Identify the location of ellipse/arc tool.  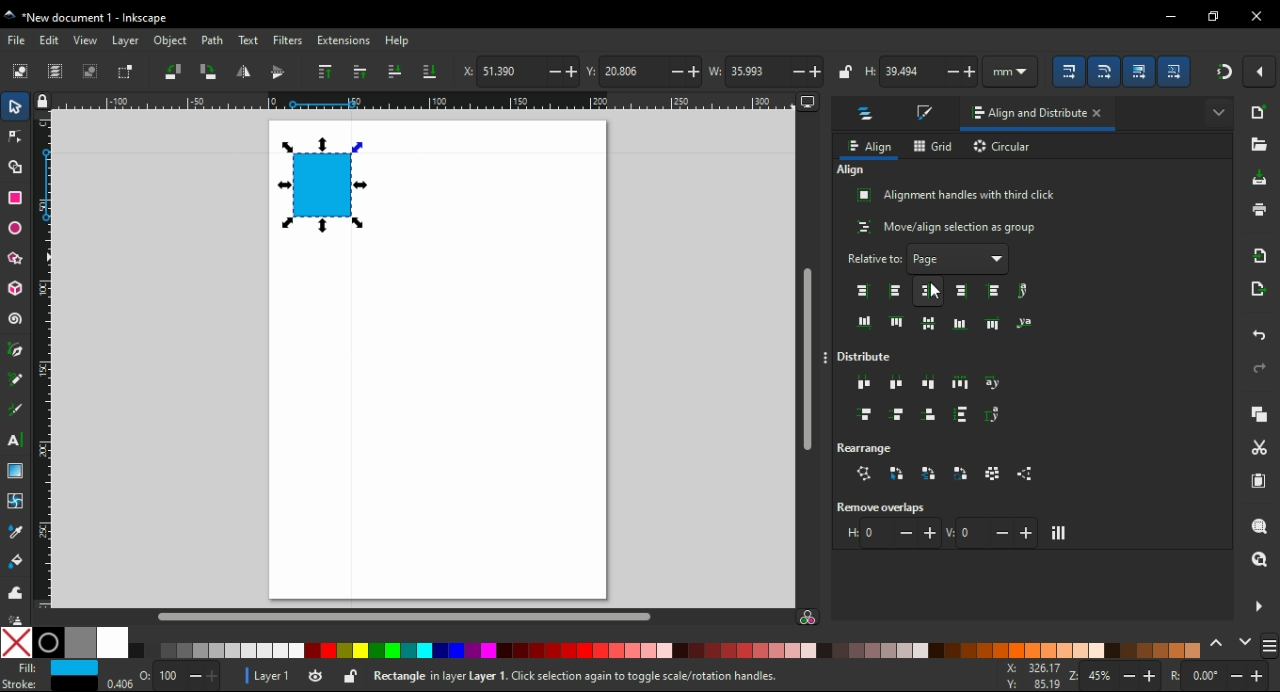
(16, 225).